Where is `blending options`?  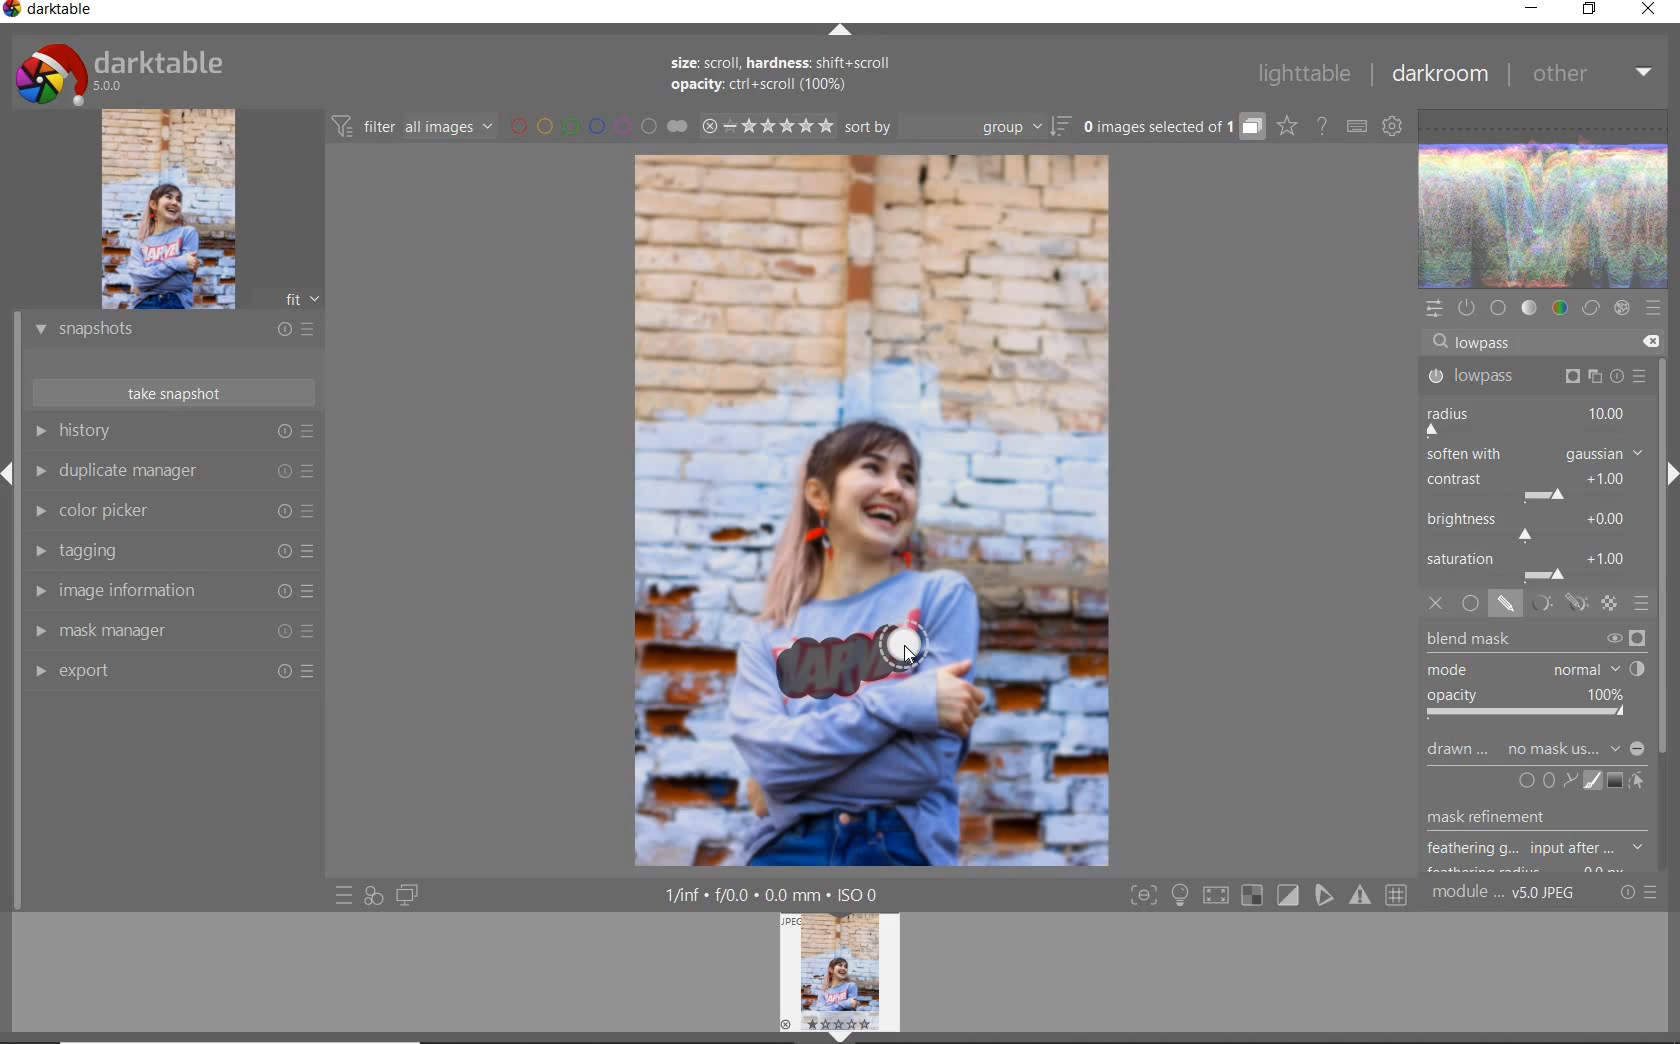
blending options is located at coordinates (1642, 603).